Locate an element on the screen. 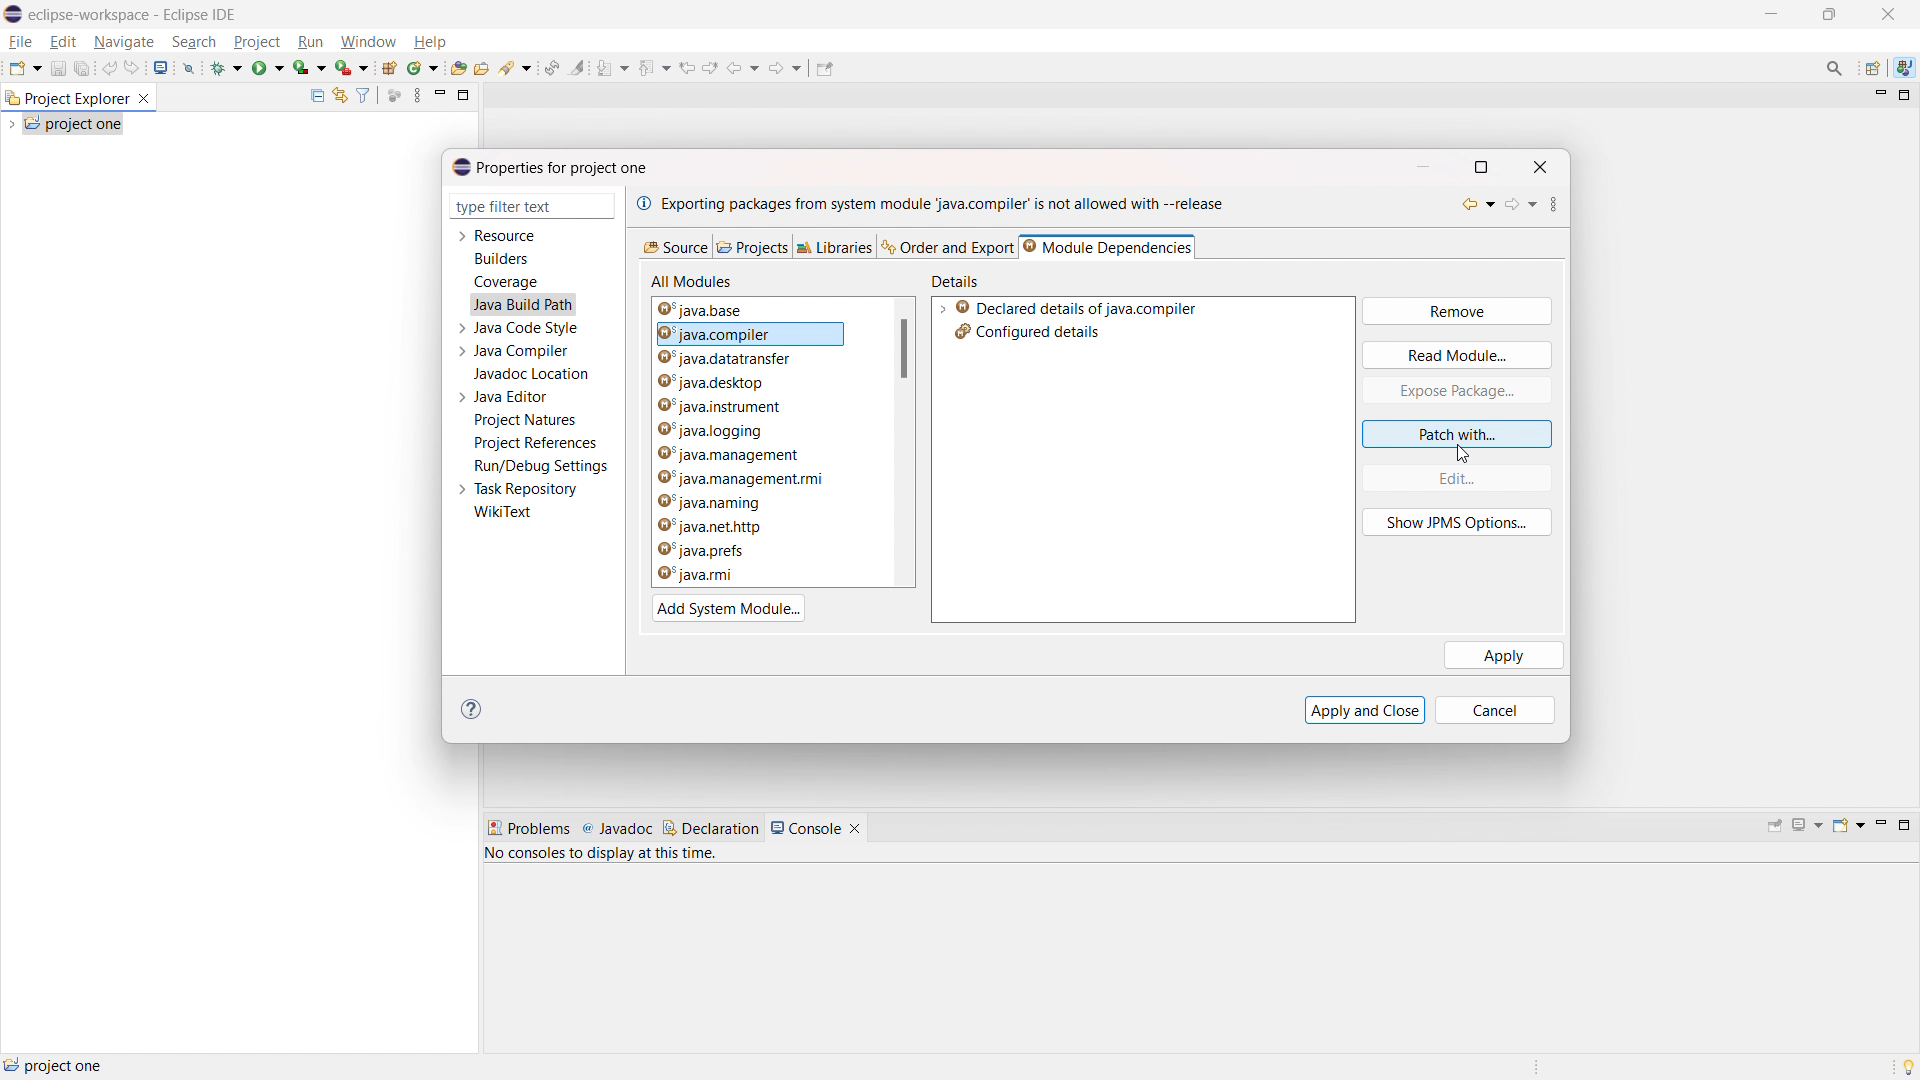 The height and width of the screenshot is (1080, 1920). java editor is located at coordinates (512, 397).